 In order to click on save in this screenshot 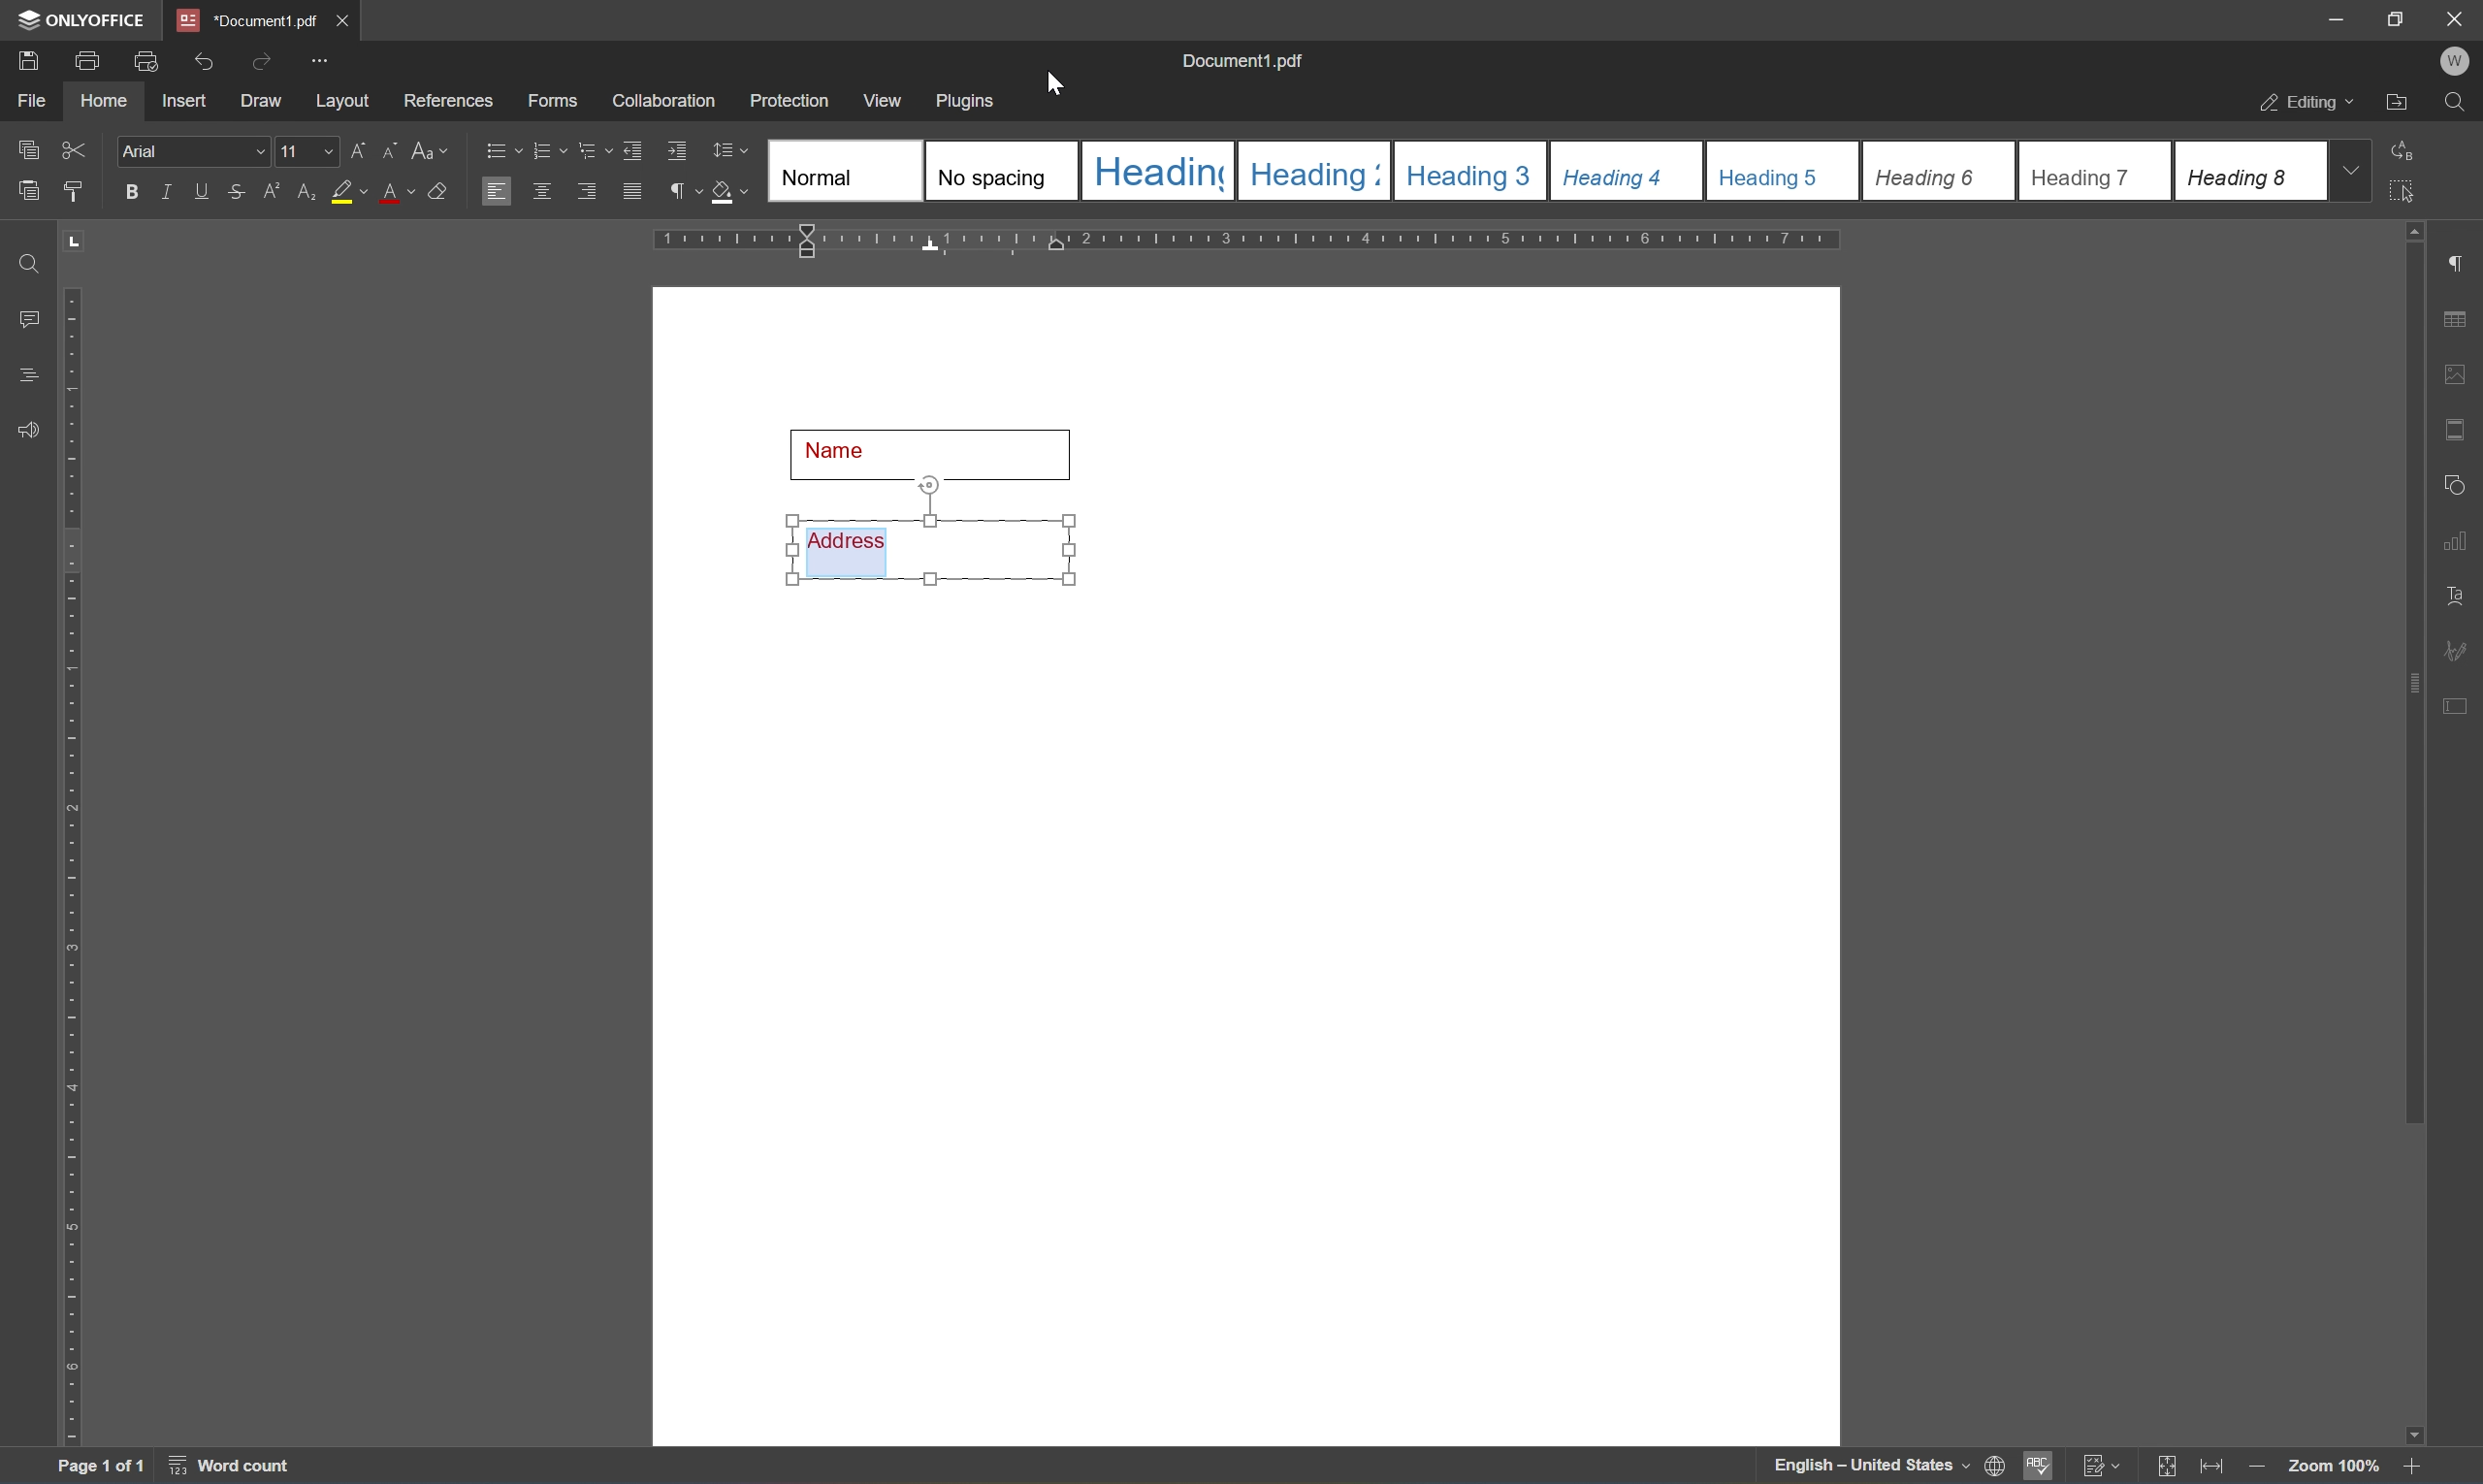, I will do `click(29, 59)`.